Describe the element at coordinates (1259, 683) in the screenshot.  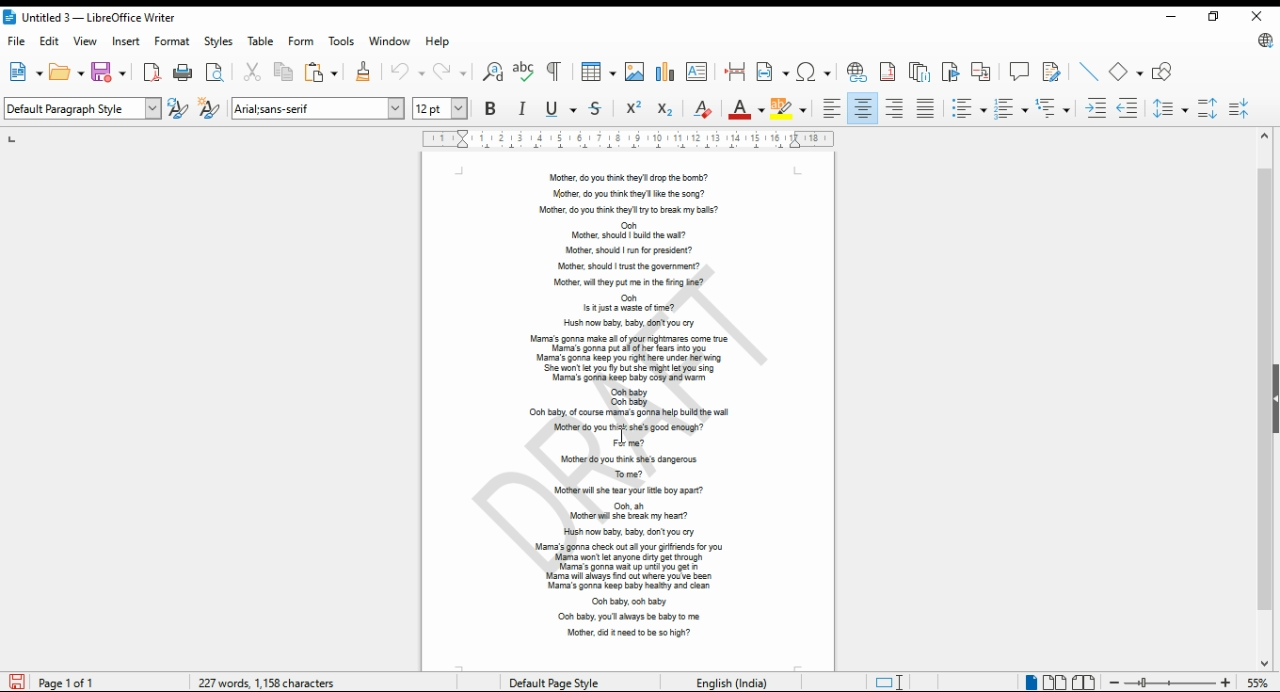
I see `zoom factor` at that location.